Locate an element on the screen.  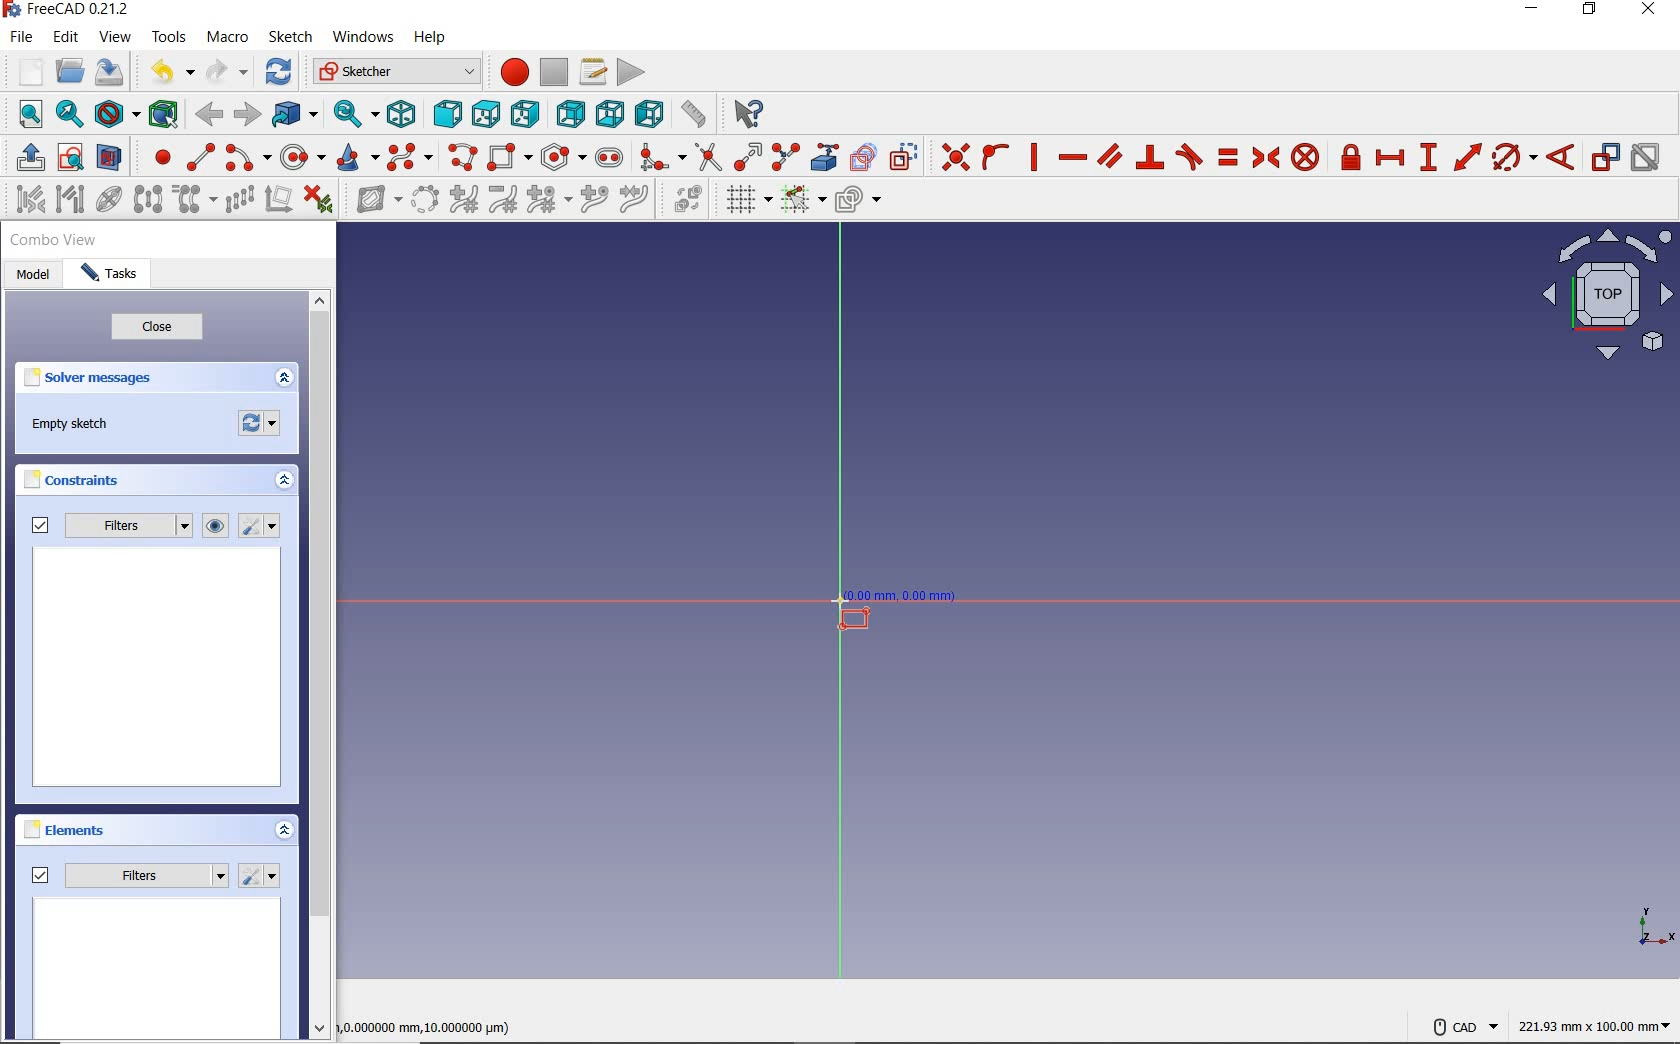
select associated constraints is located at coordinates (25, 201).